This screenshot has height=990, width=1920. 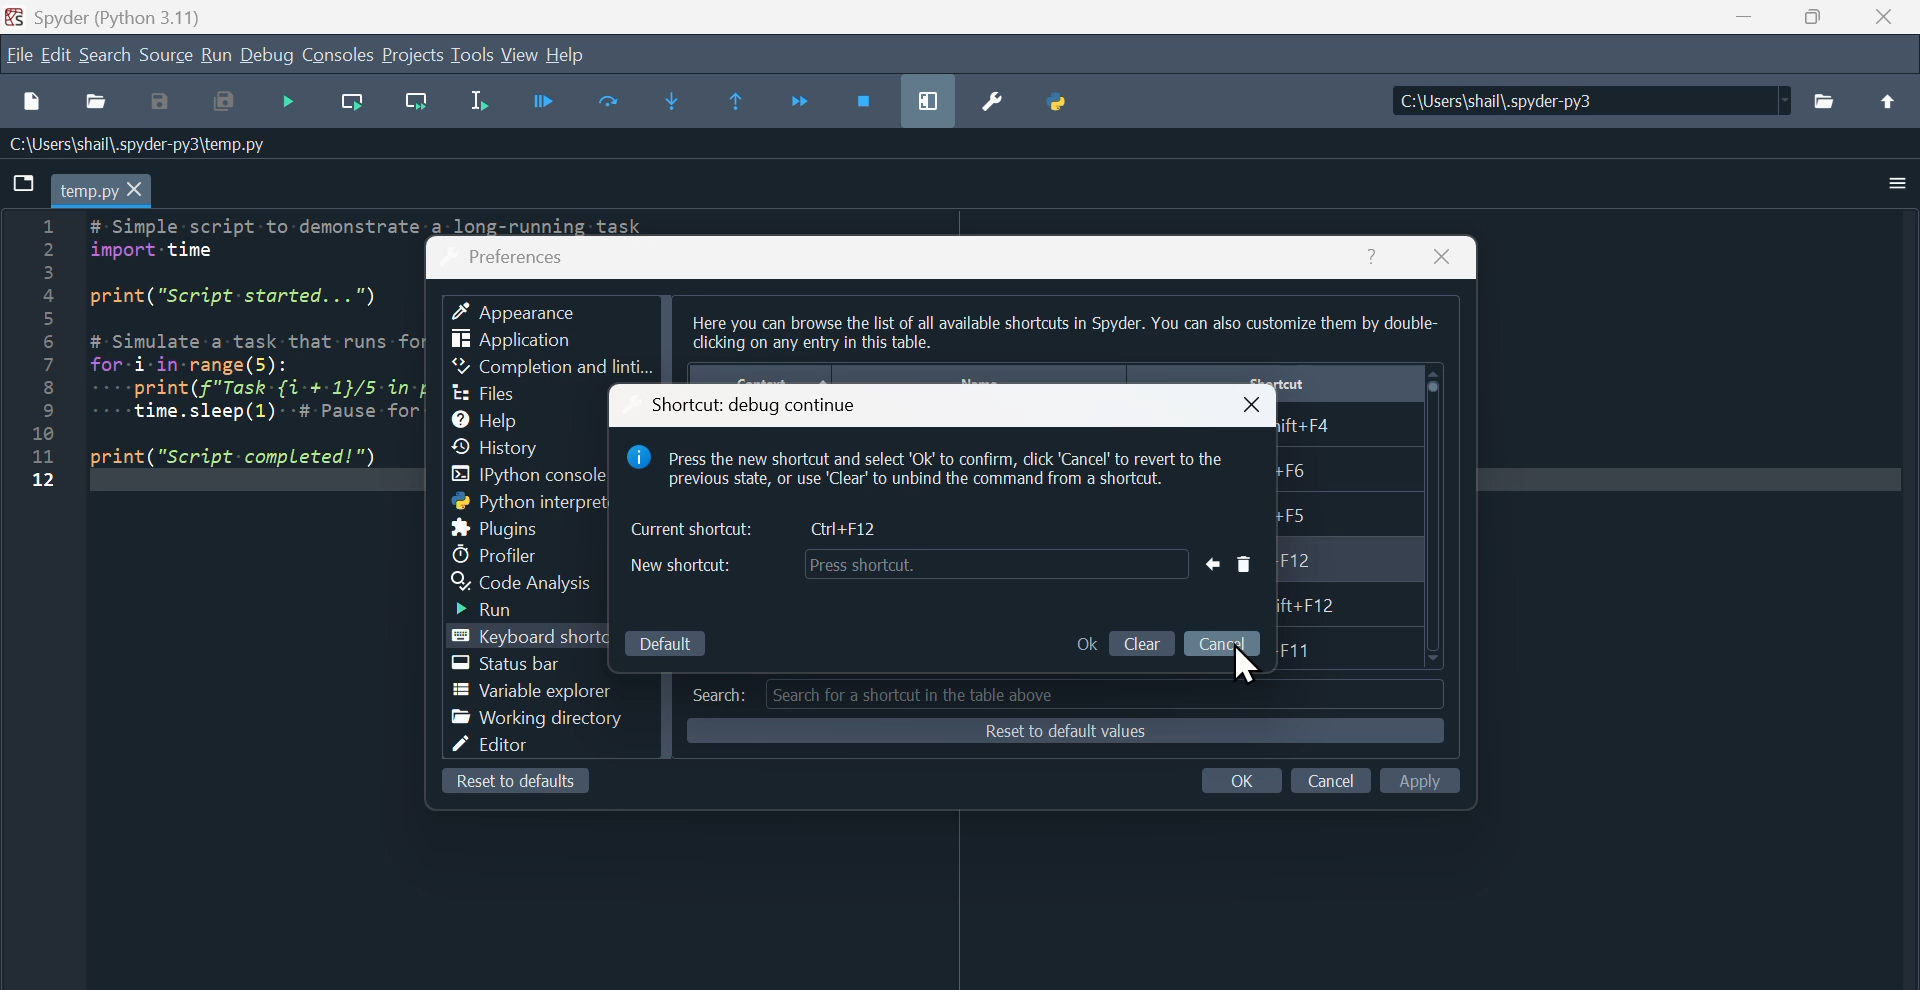 What do you see at coordinates (674, 98) in the screenshot?
I see `Step into function` at bounding box center [674, 98].